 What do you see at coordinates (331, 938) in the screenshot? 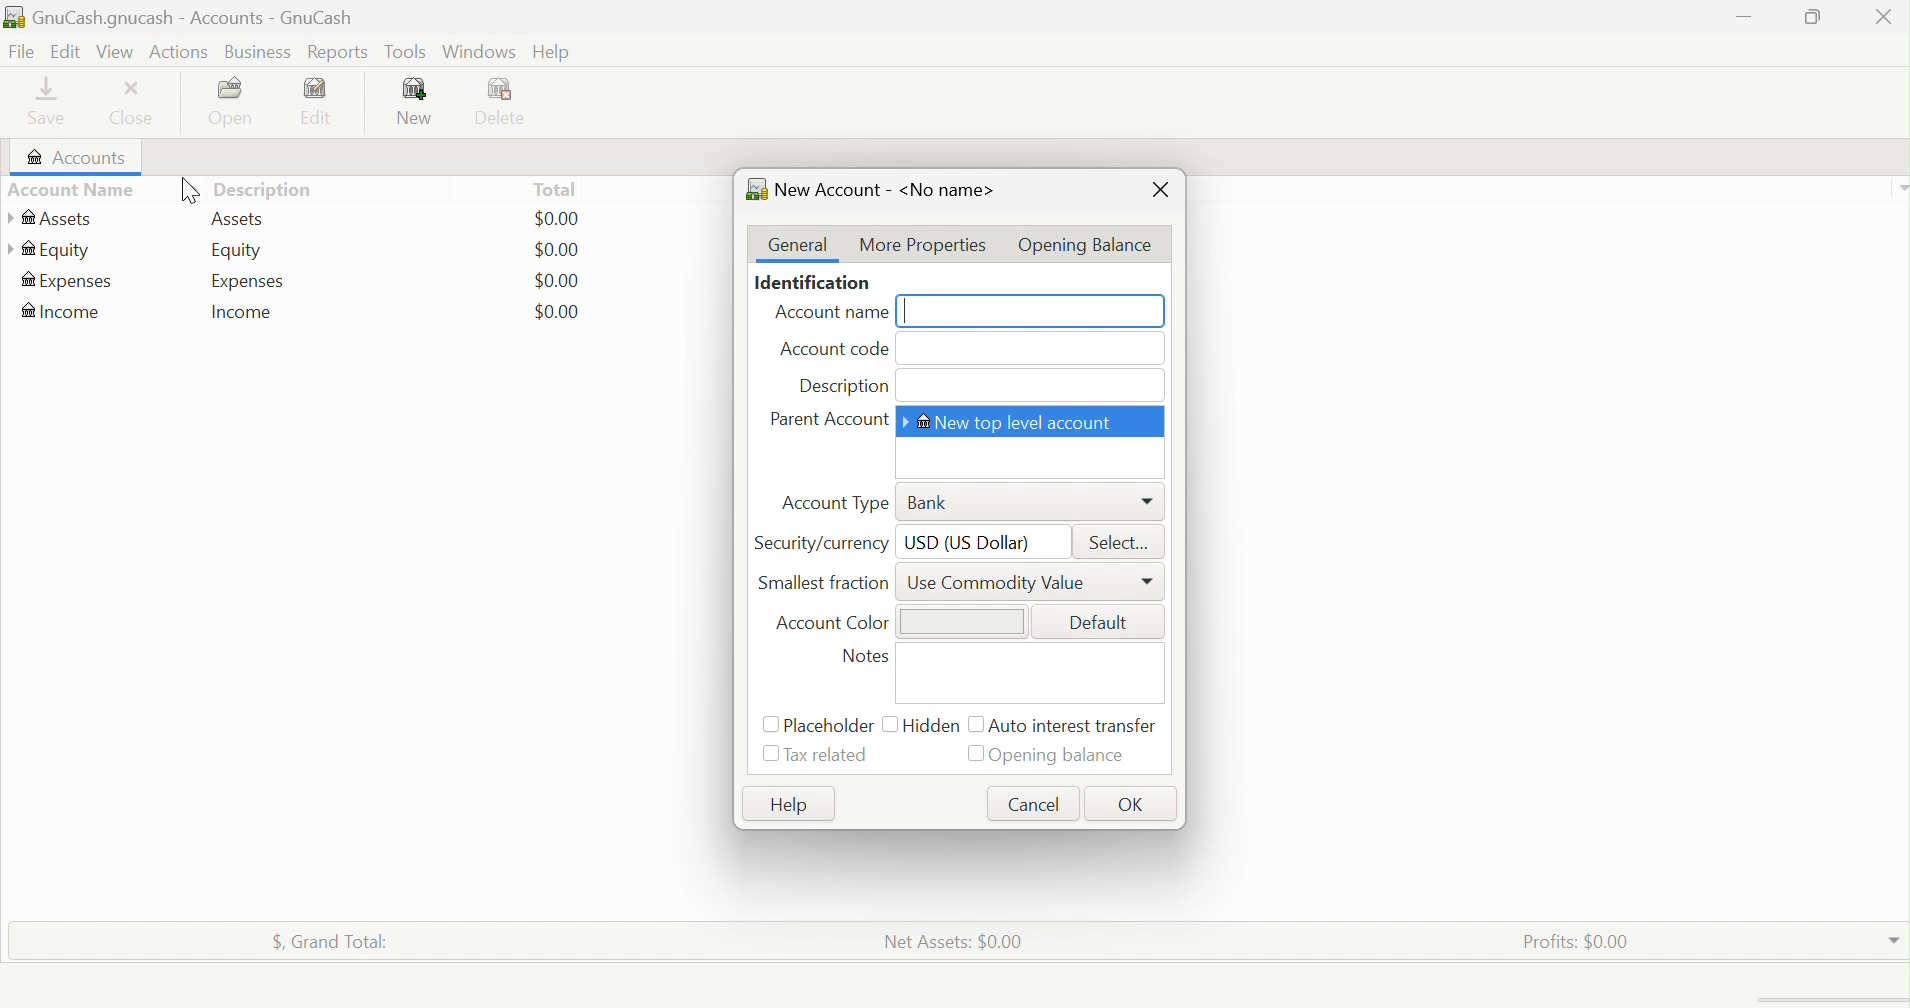
I see `$, Grand Total` at bounding box center [331, 938].